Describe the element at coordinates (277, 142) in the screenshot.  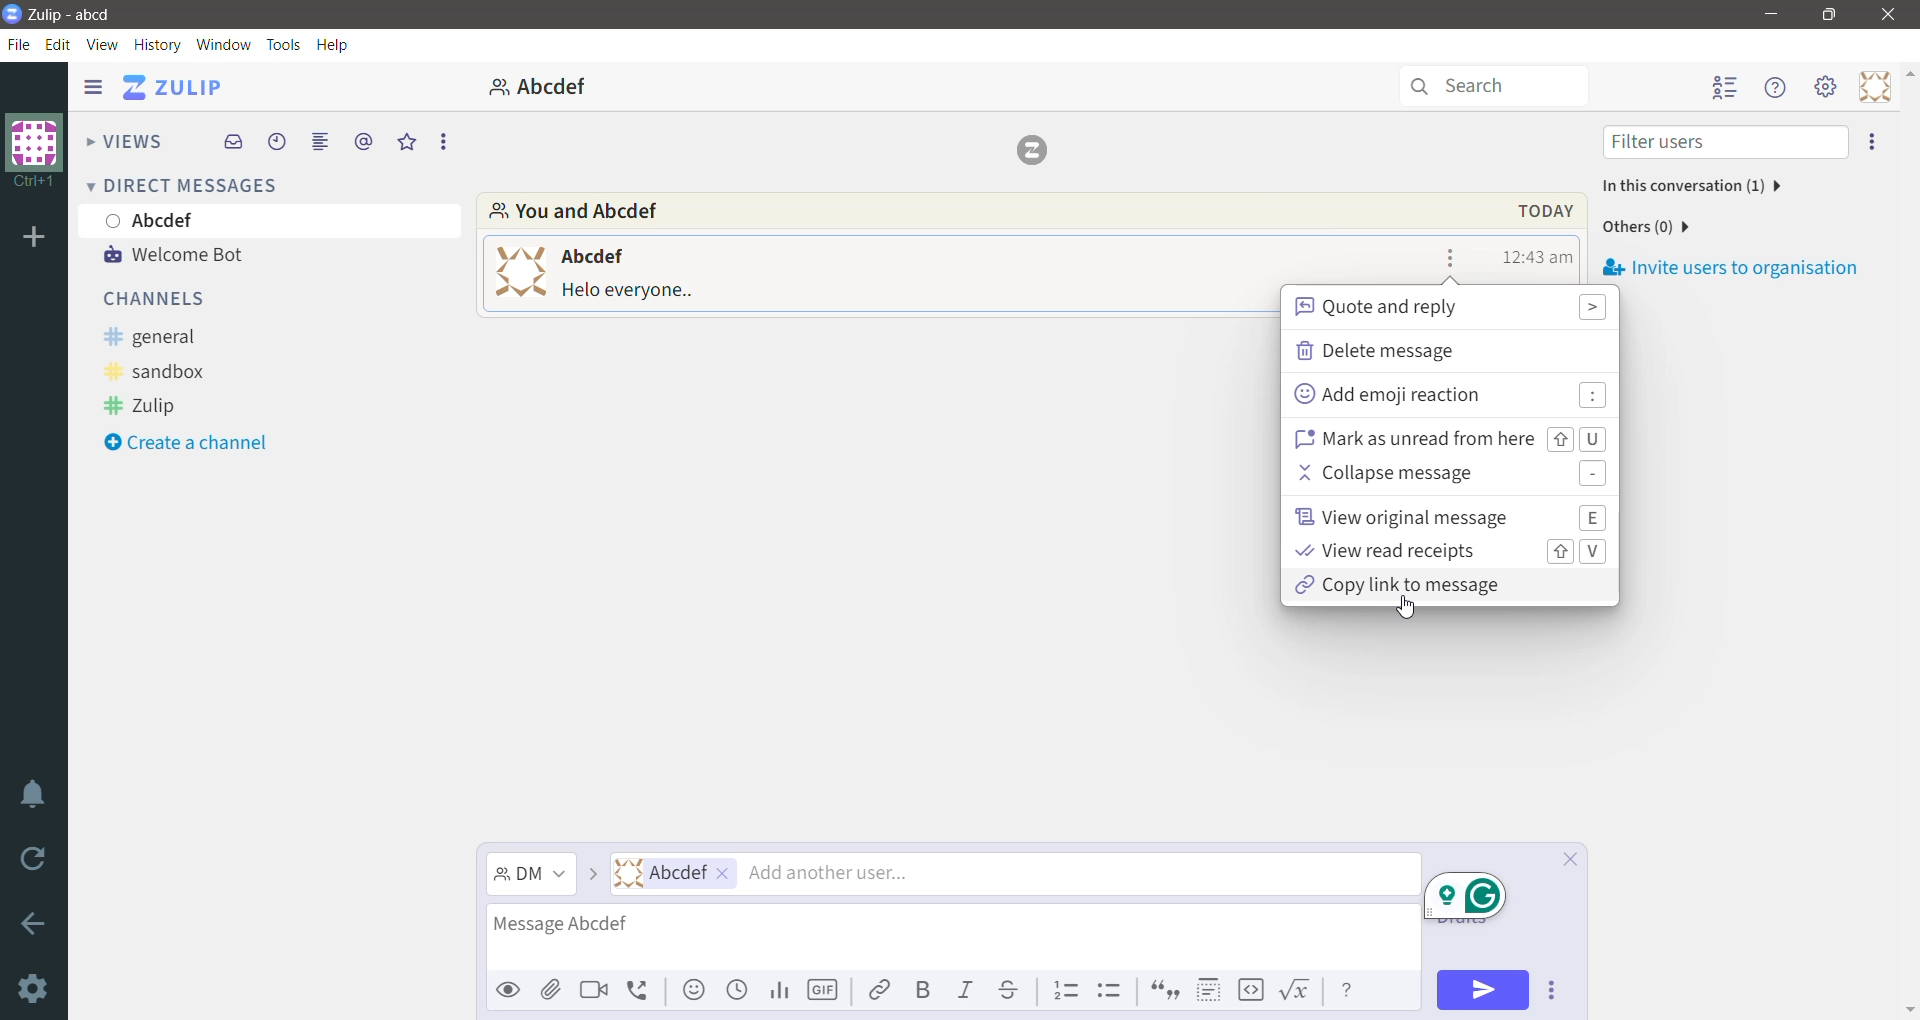
I see `Recent Conversations` at that location.